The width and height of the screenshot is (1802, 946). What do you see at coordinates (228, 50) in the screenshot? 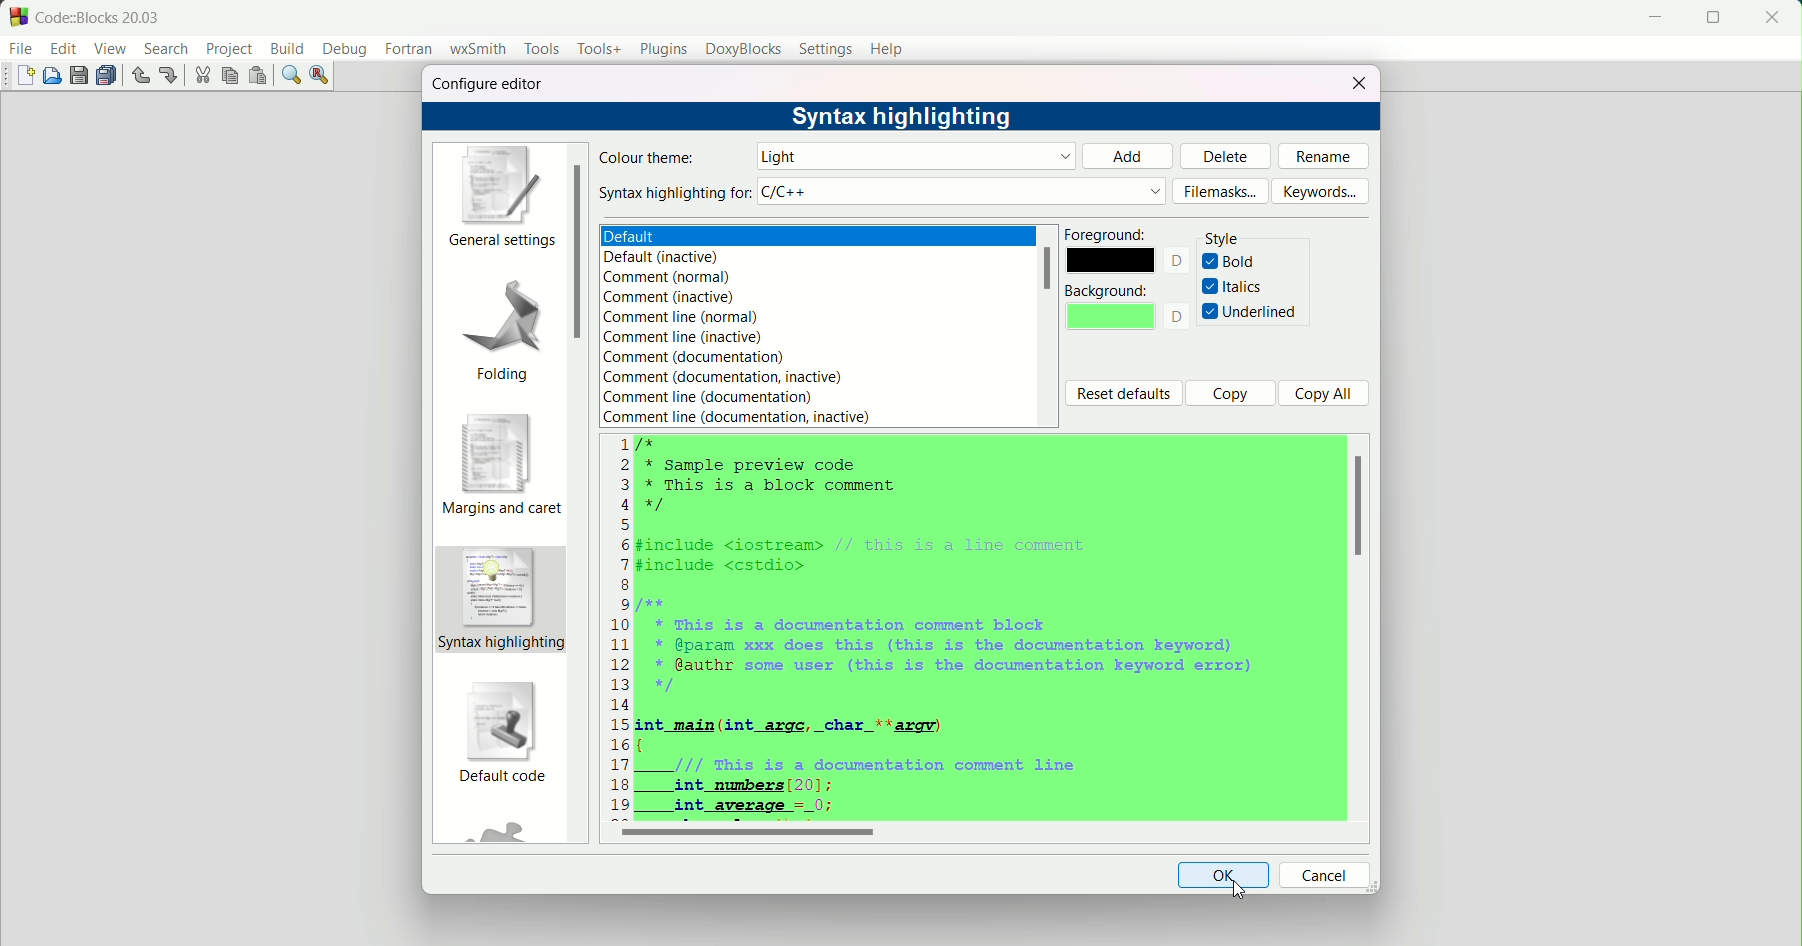
I see `project` at bounding box center [228, 50].